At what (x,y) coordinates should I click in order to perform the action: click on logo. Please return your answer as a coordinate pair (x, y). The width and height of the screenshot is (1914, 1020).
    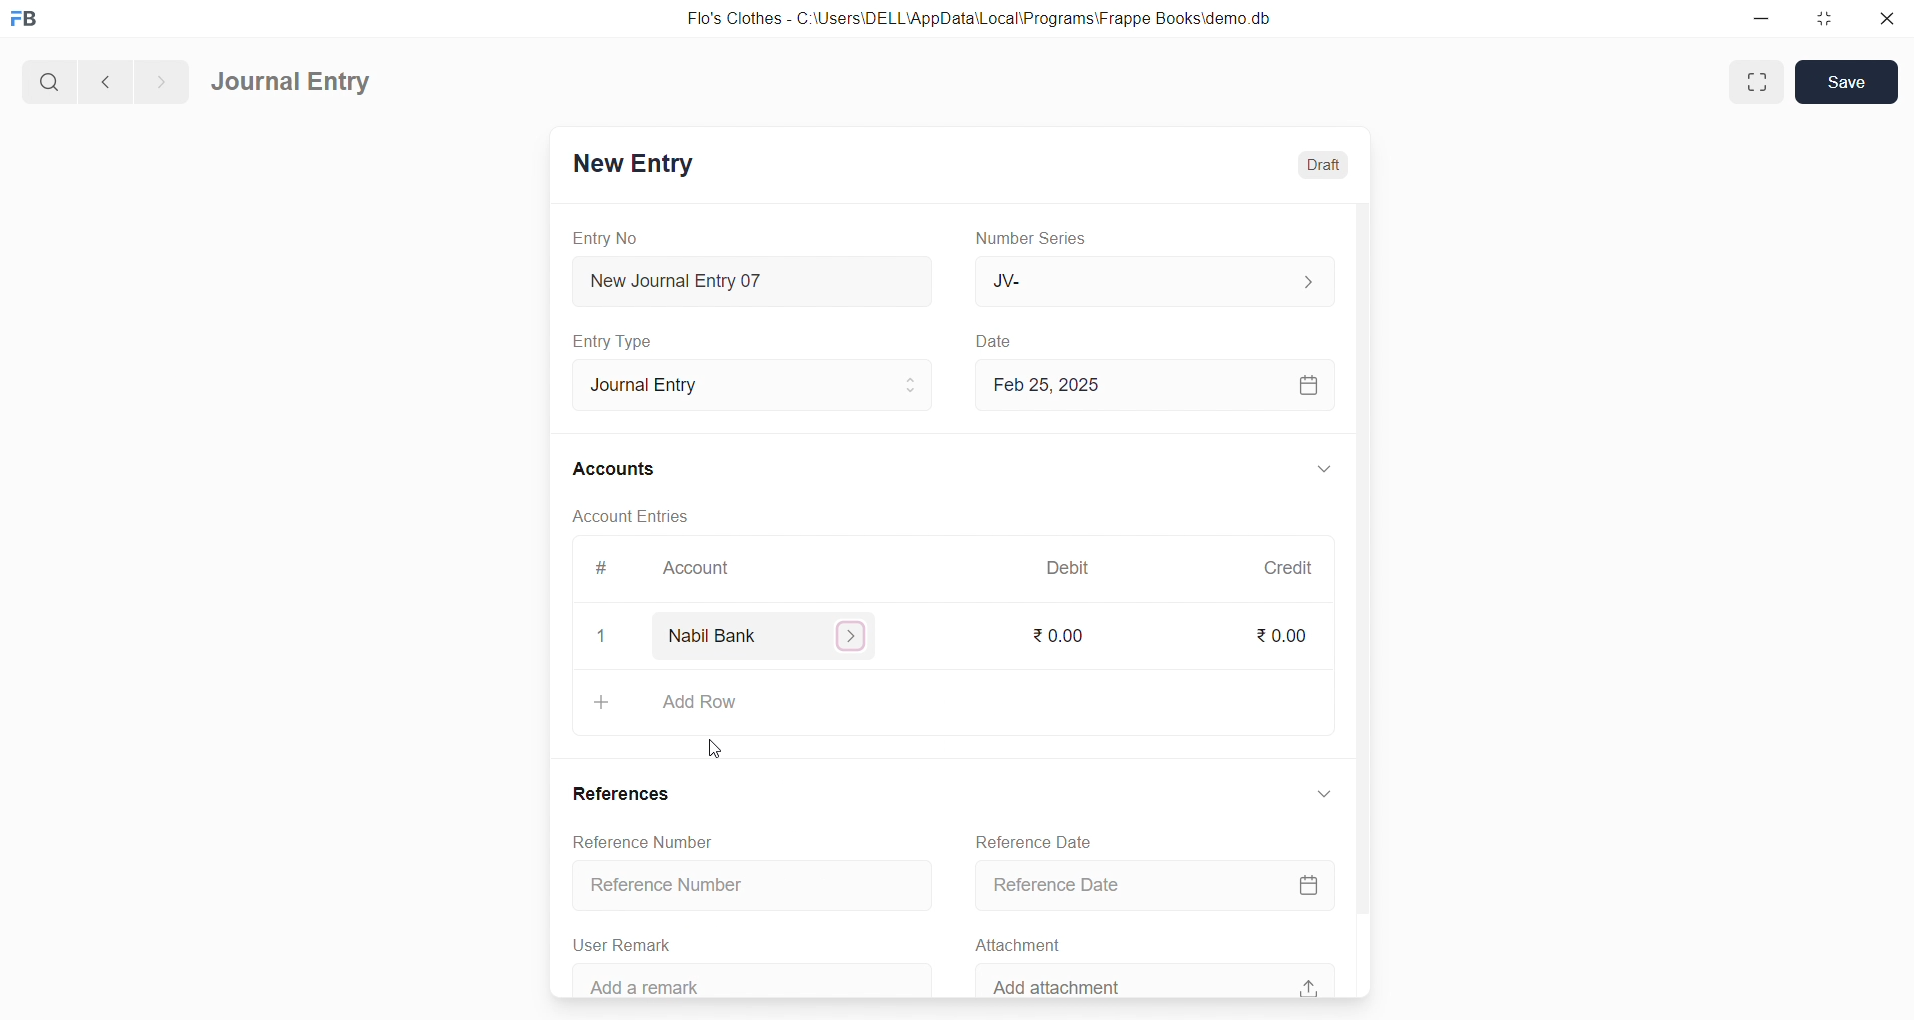
    Looking at the image, I should click on (29, 20).